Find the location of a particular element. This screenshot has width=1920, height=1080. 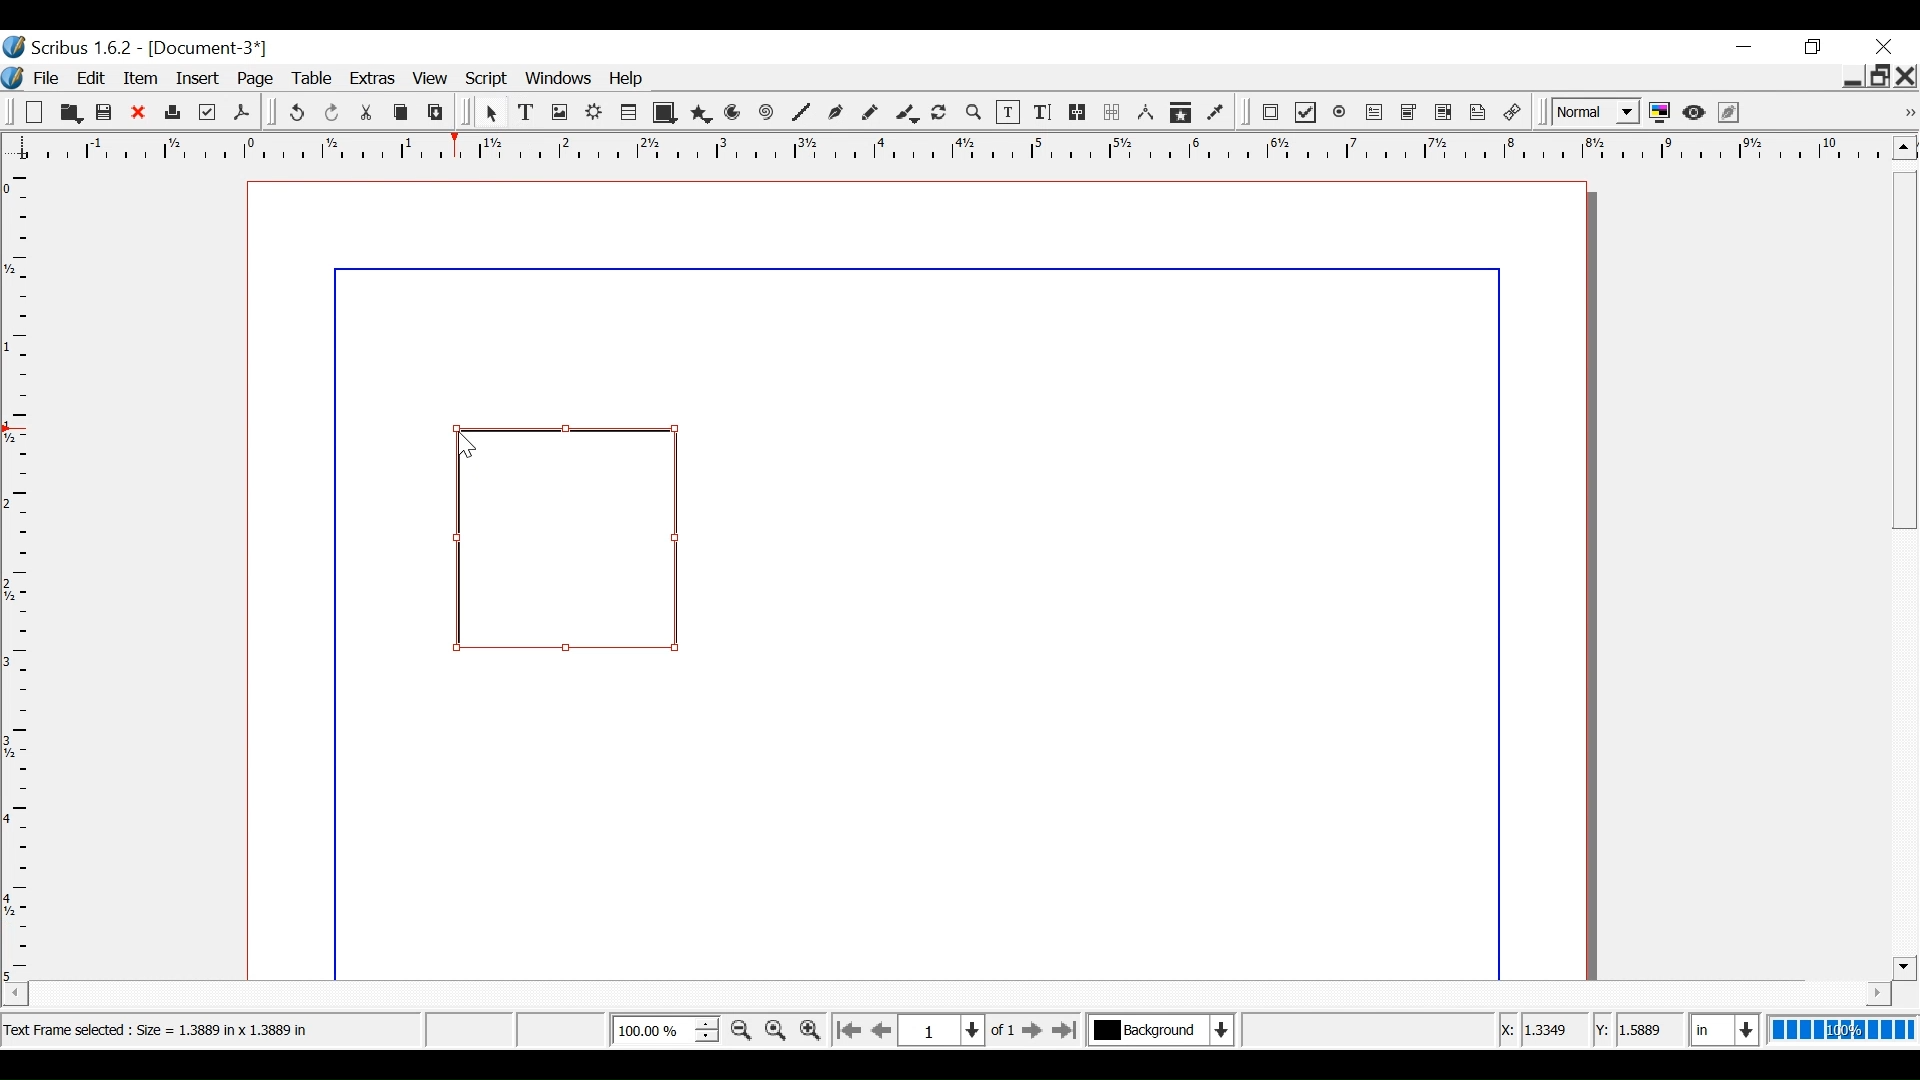

Select the image preview quality is located at coordinates (1598, 112).